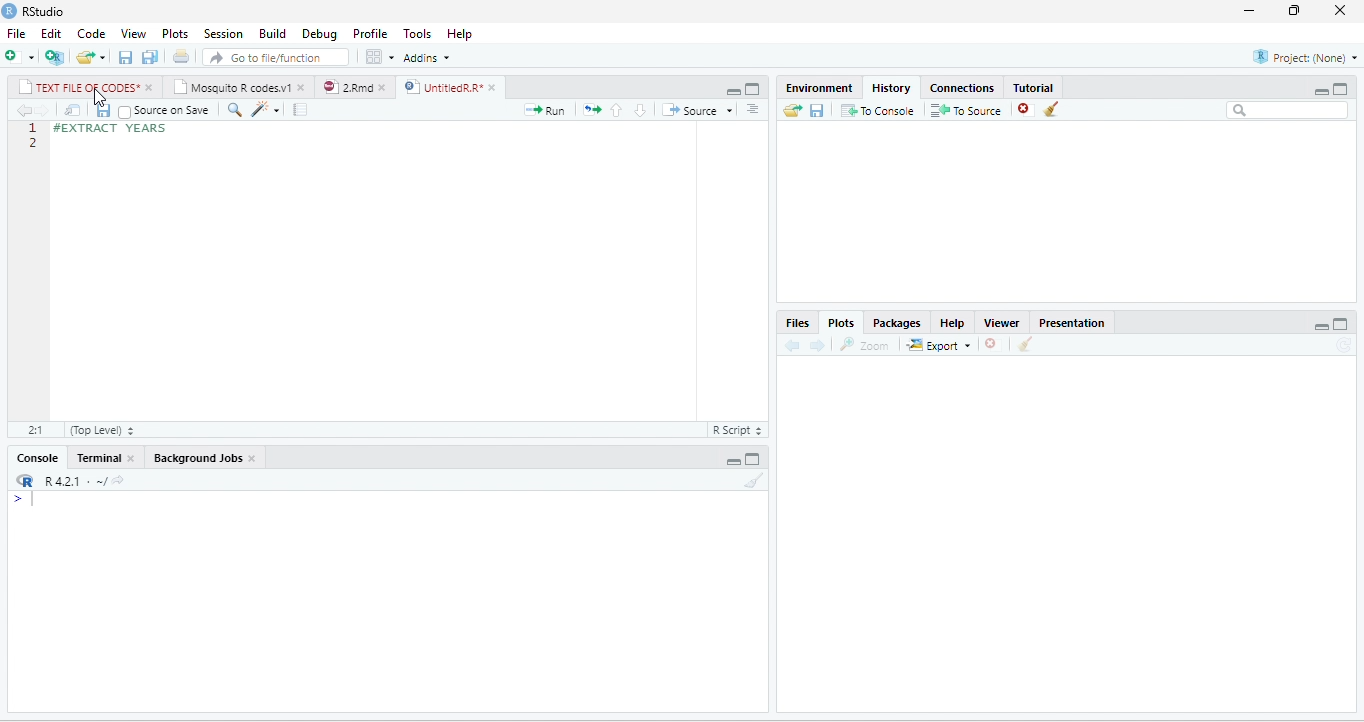 The height and width of the screenshot is (722, 1364). I want to click on Zoom, so click(864, 344).